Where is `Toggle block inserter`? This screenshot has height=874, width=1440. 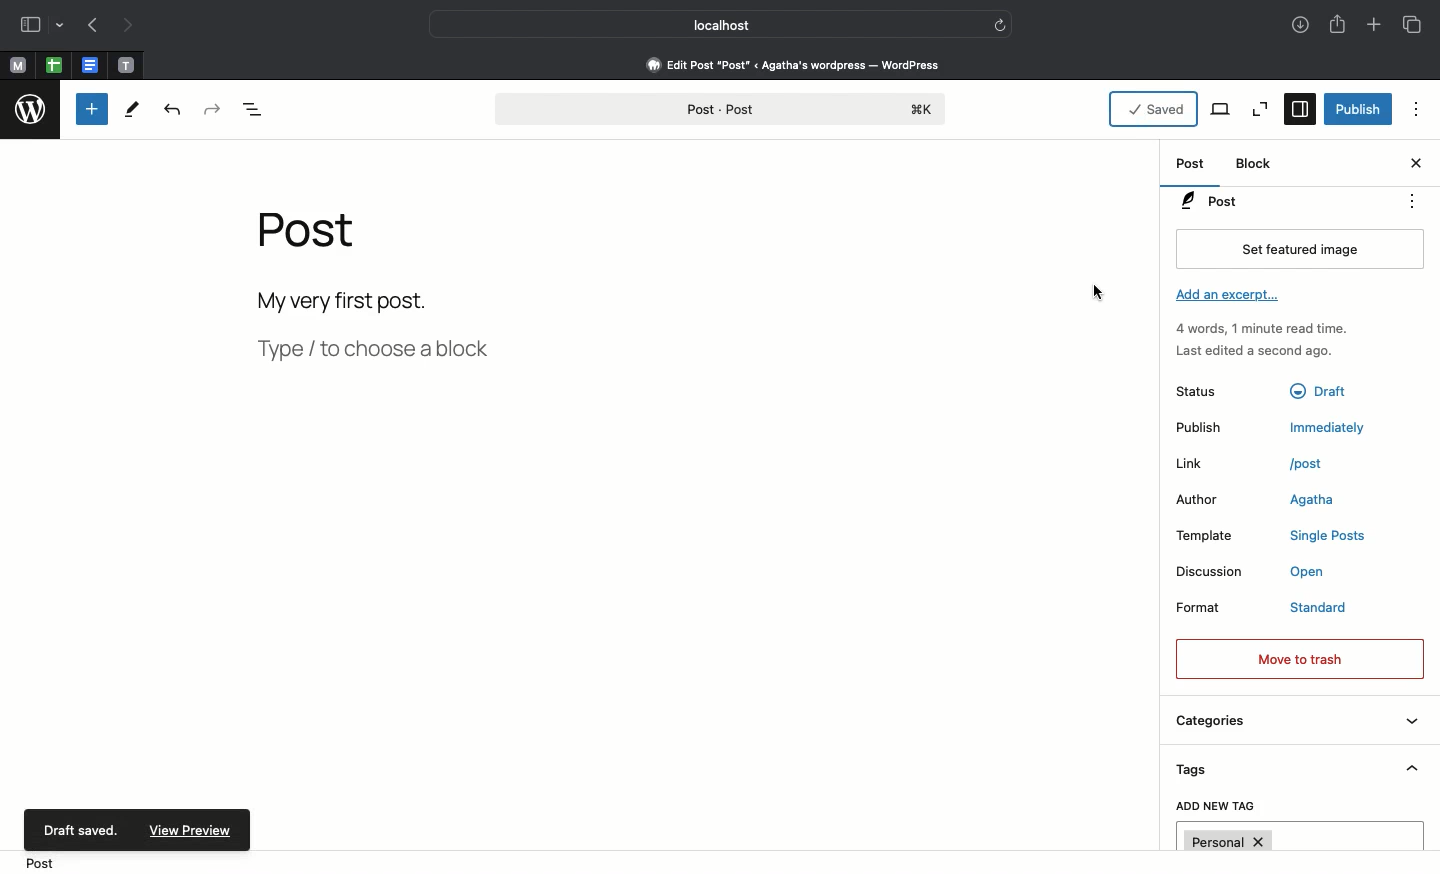 Toggle block inserter is located at coordinates (90, 109).